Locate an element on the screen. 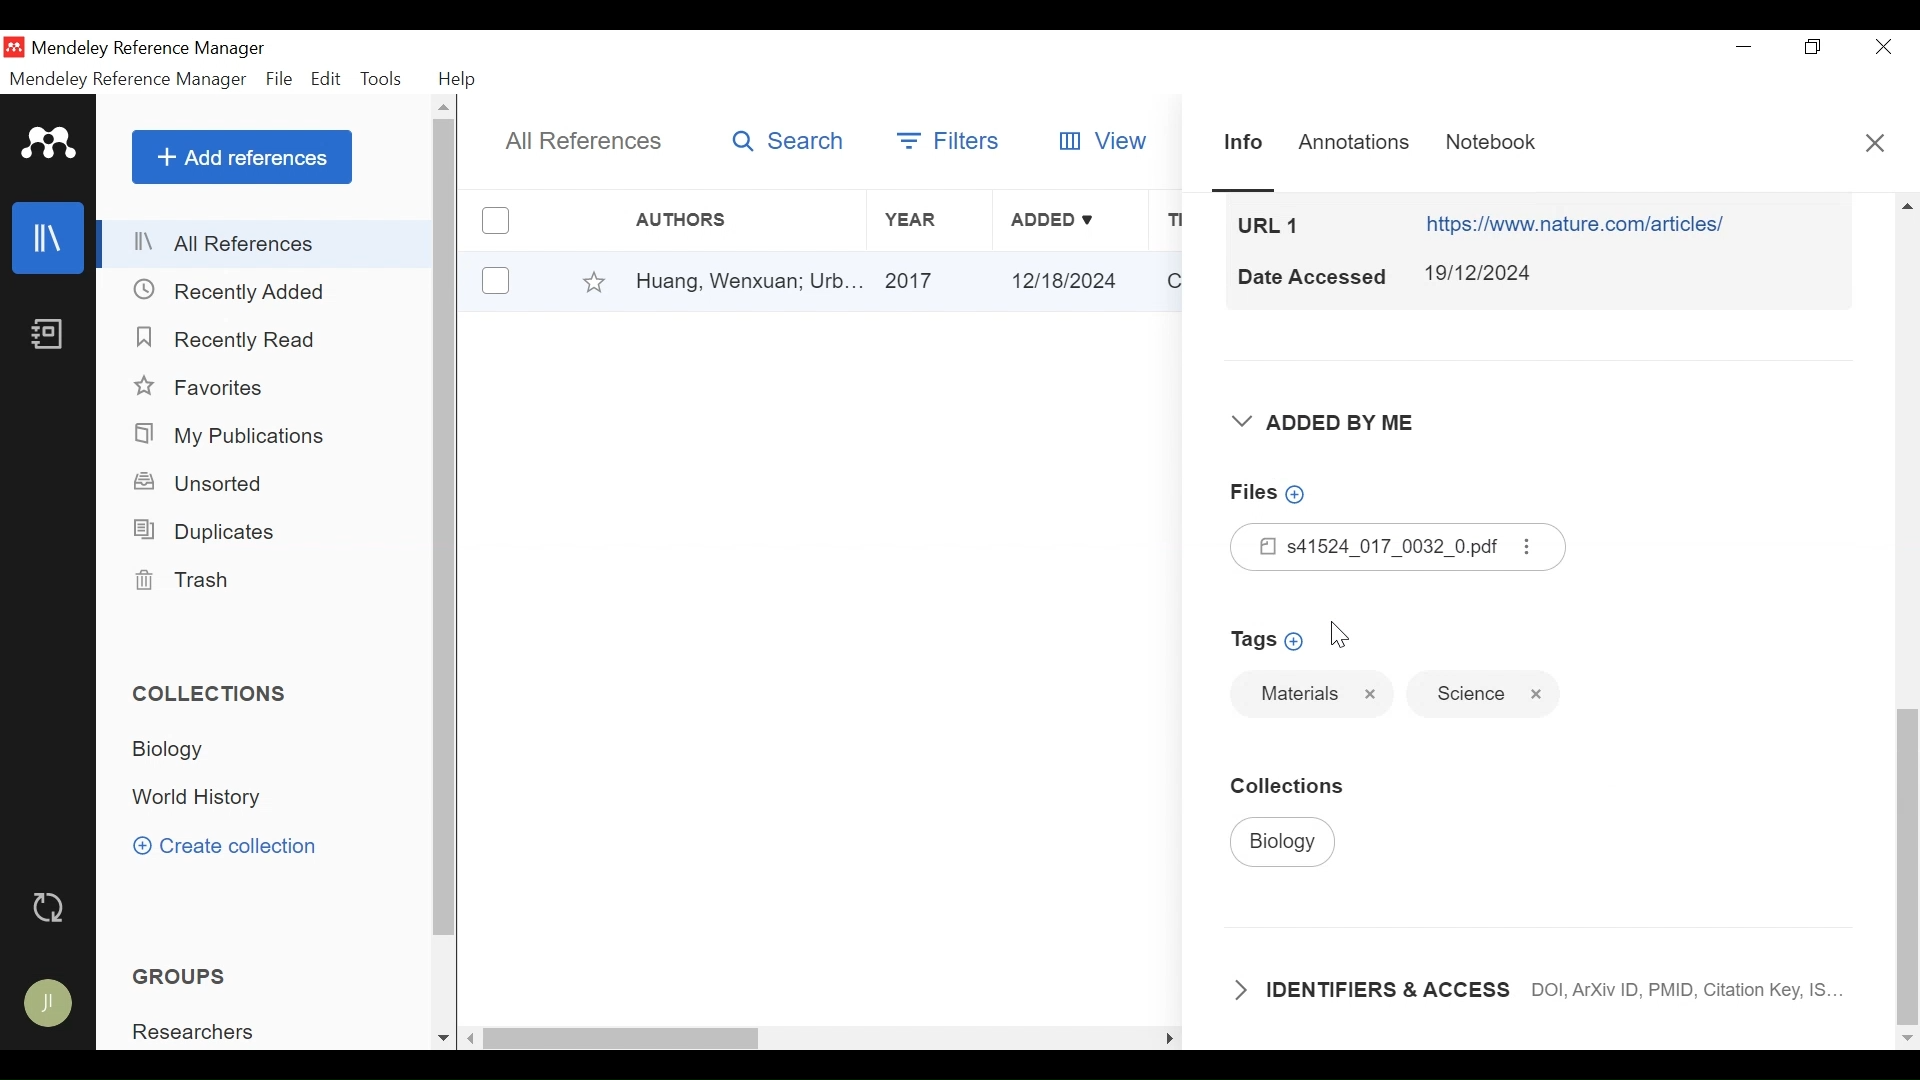  Add References is located at coordinates (242, 157).